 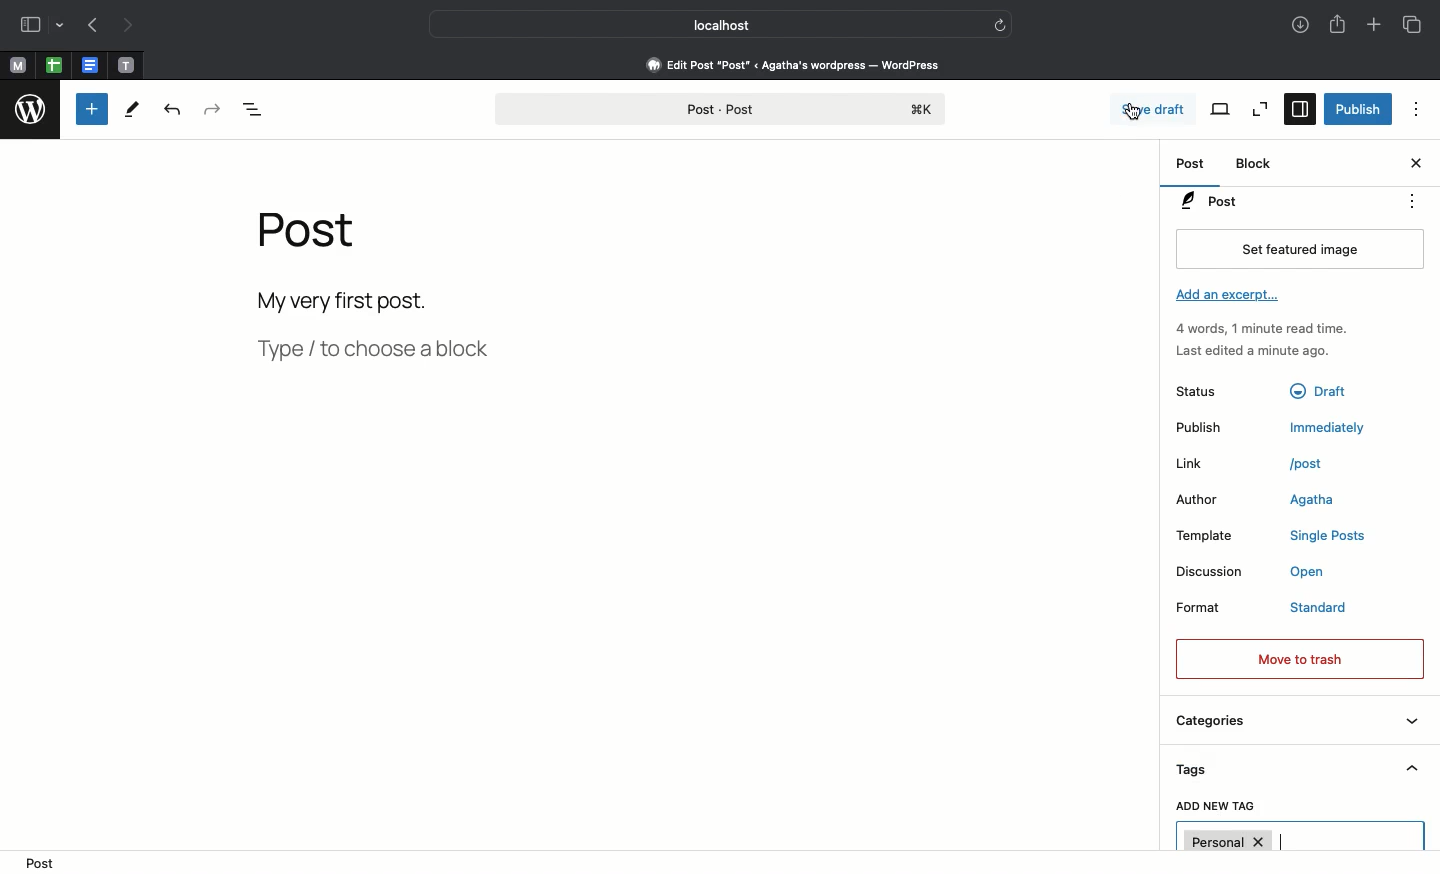 I want to click on Link, so click(x=1192, y=462).